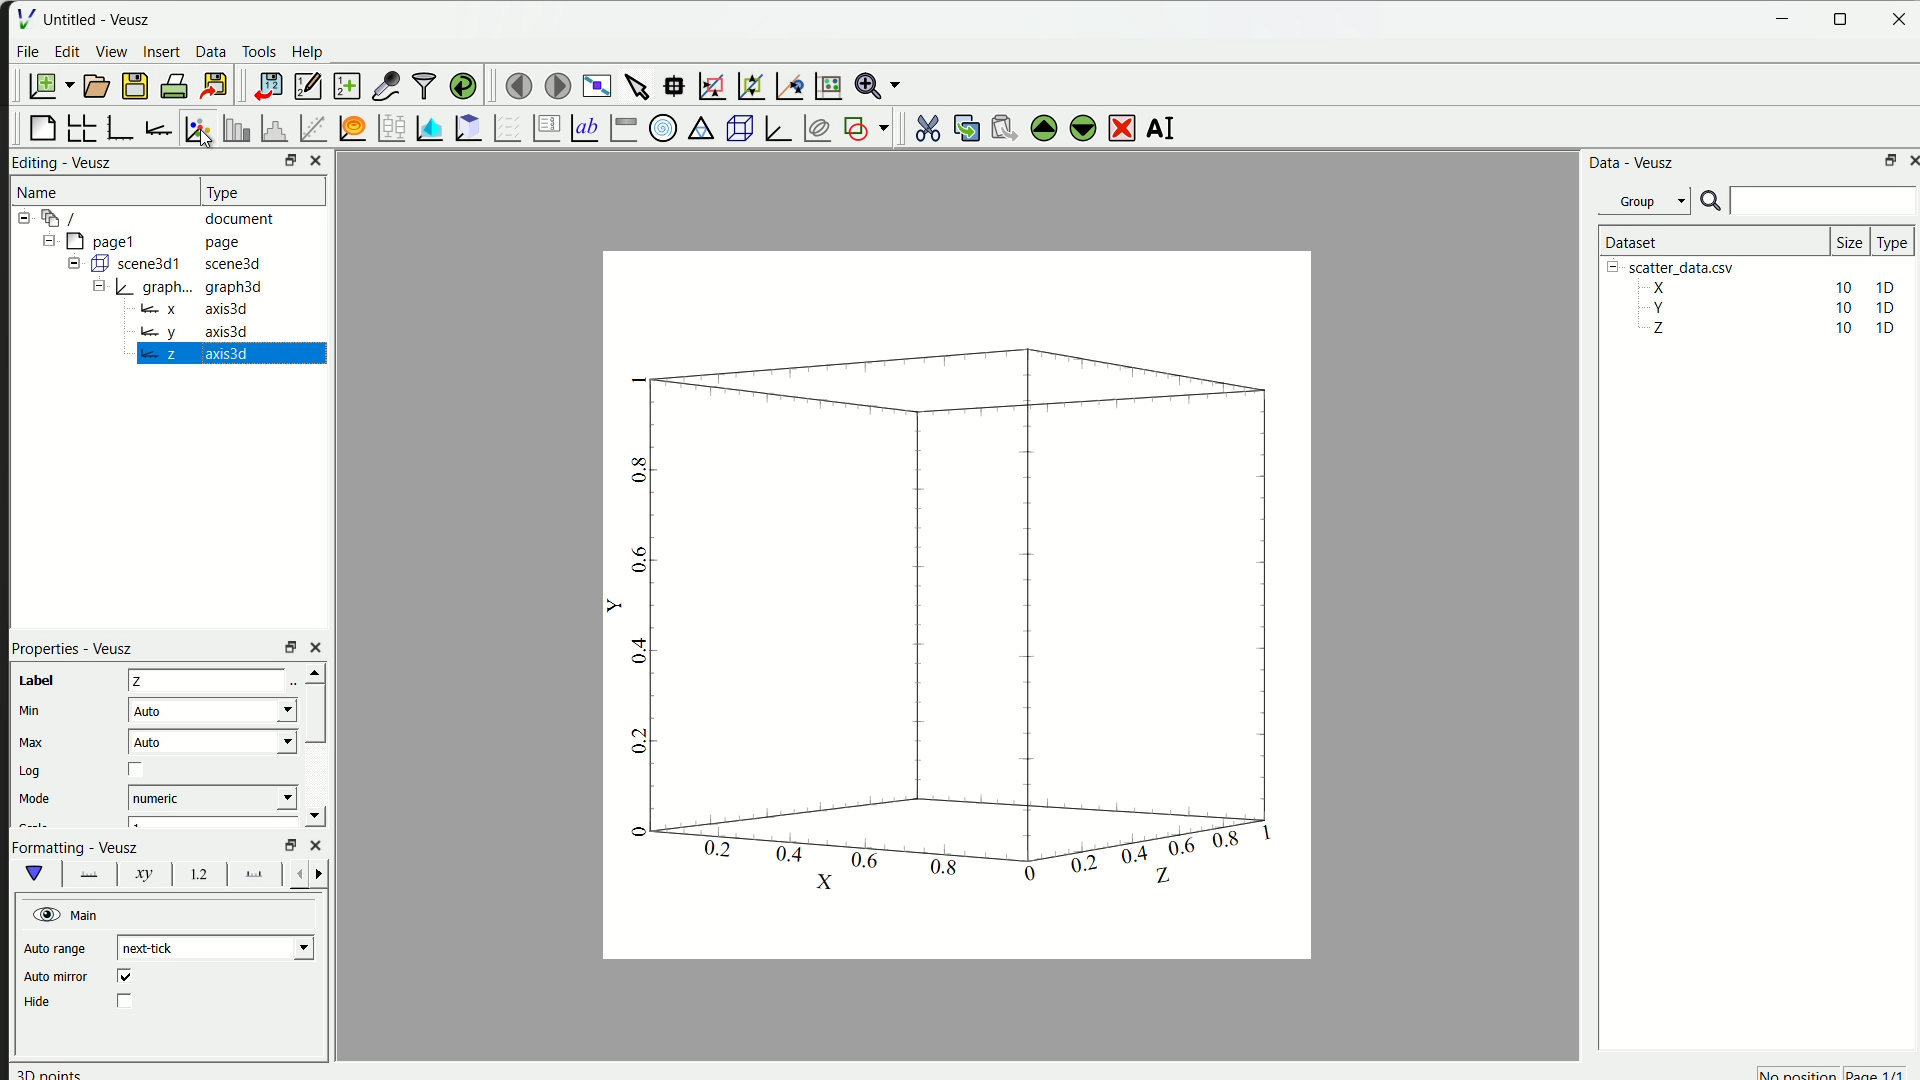 This screenshot has width=1920, height=1080. I want to click on add axis to plot, so click(156, 127).